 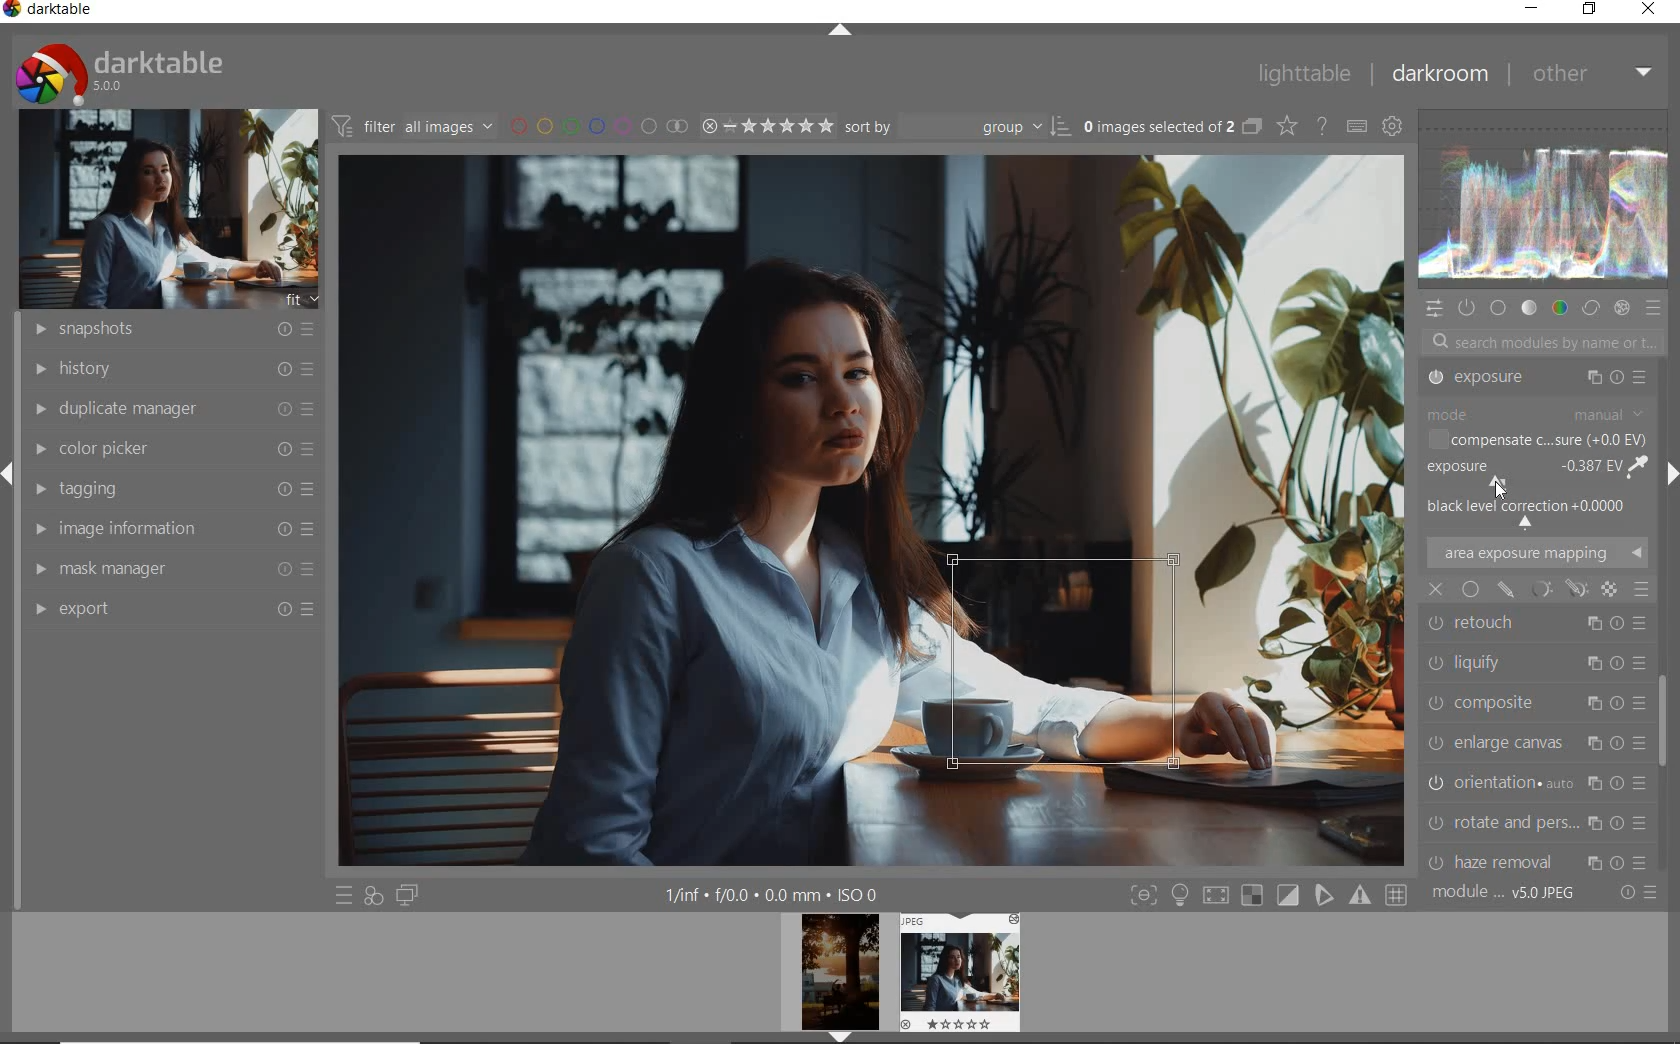 I want to click on EXPAND/COLLAPSE, so click(x=841, y=31).